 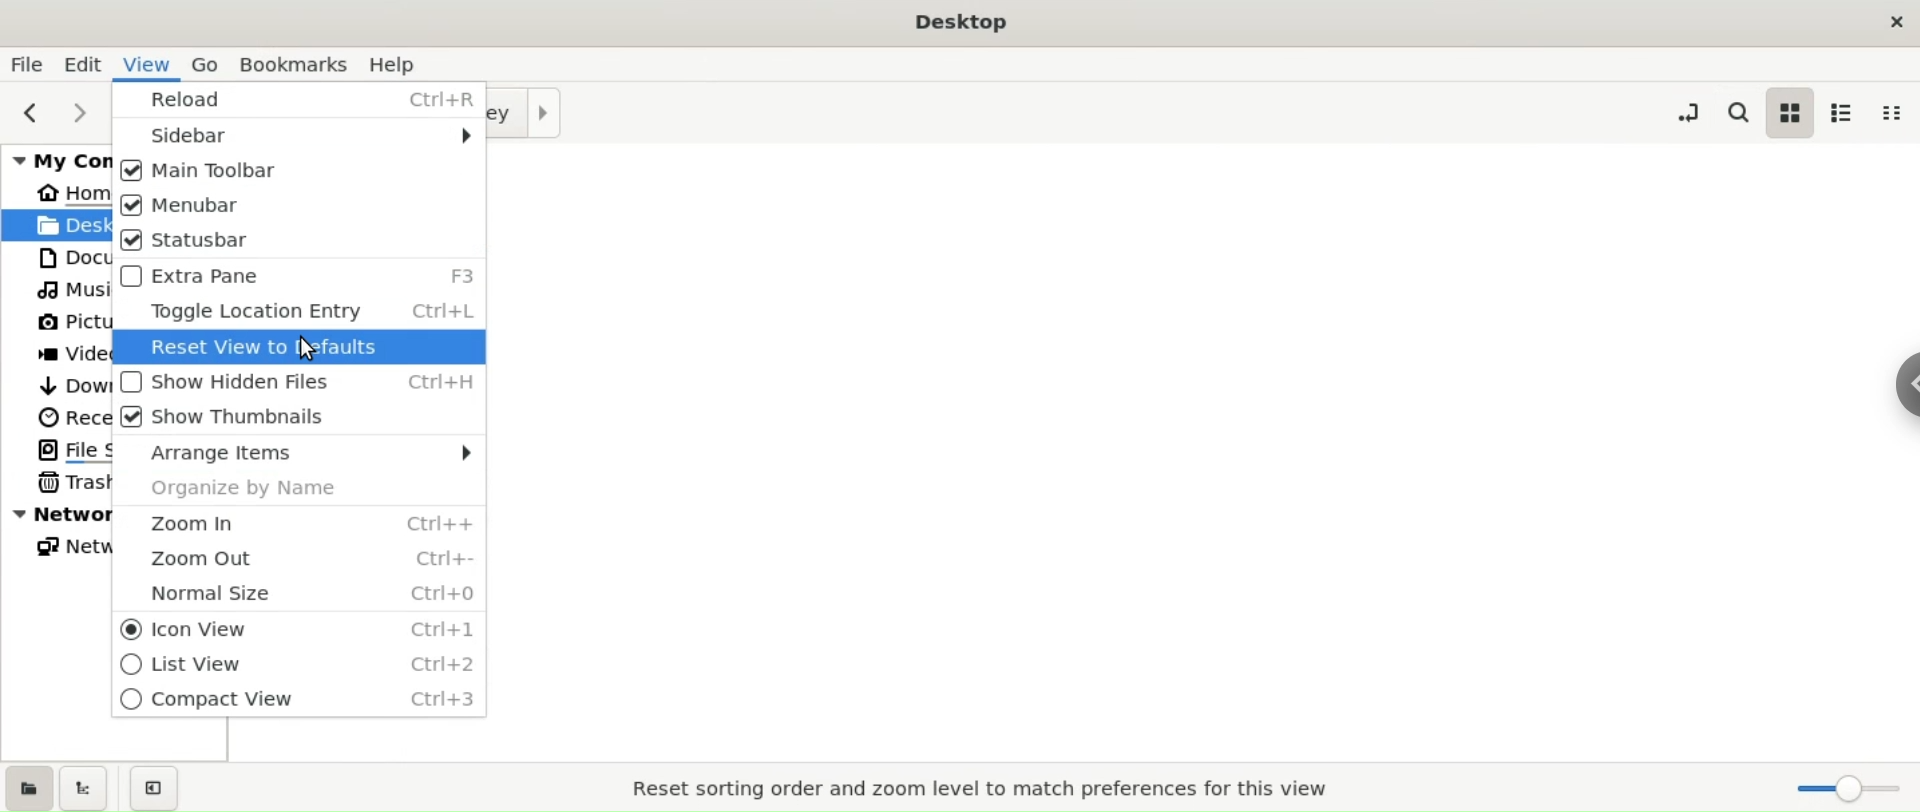 I want to click on compact view, so click(x=1891, y=113).